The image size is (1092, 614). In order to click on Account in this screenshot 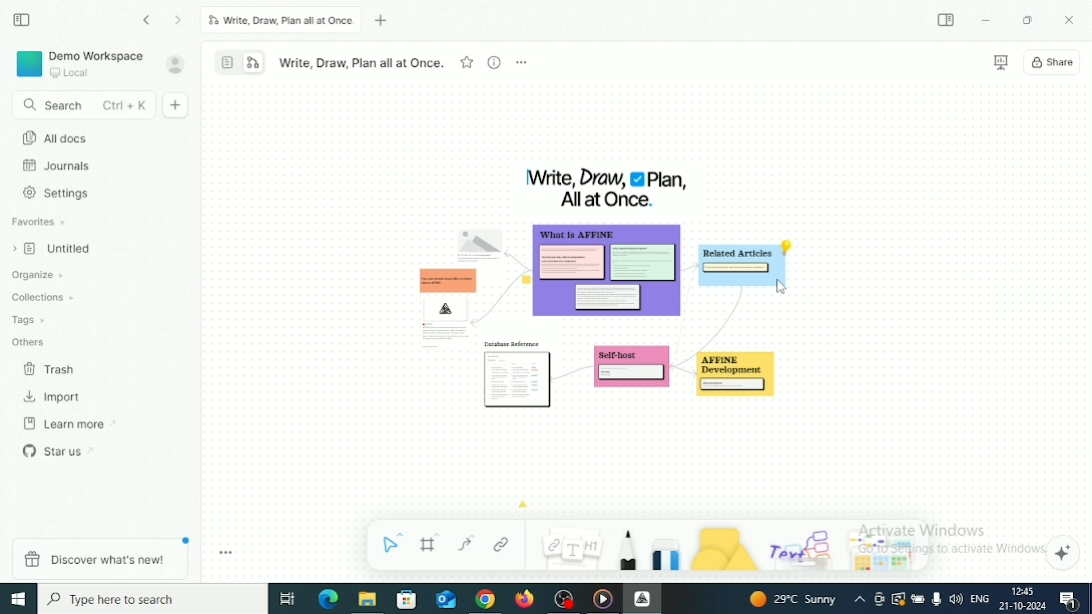, I will do `click(176, 64)`.